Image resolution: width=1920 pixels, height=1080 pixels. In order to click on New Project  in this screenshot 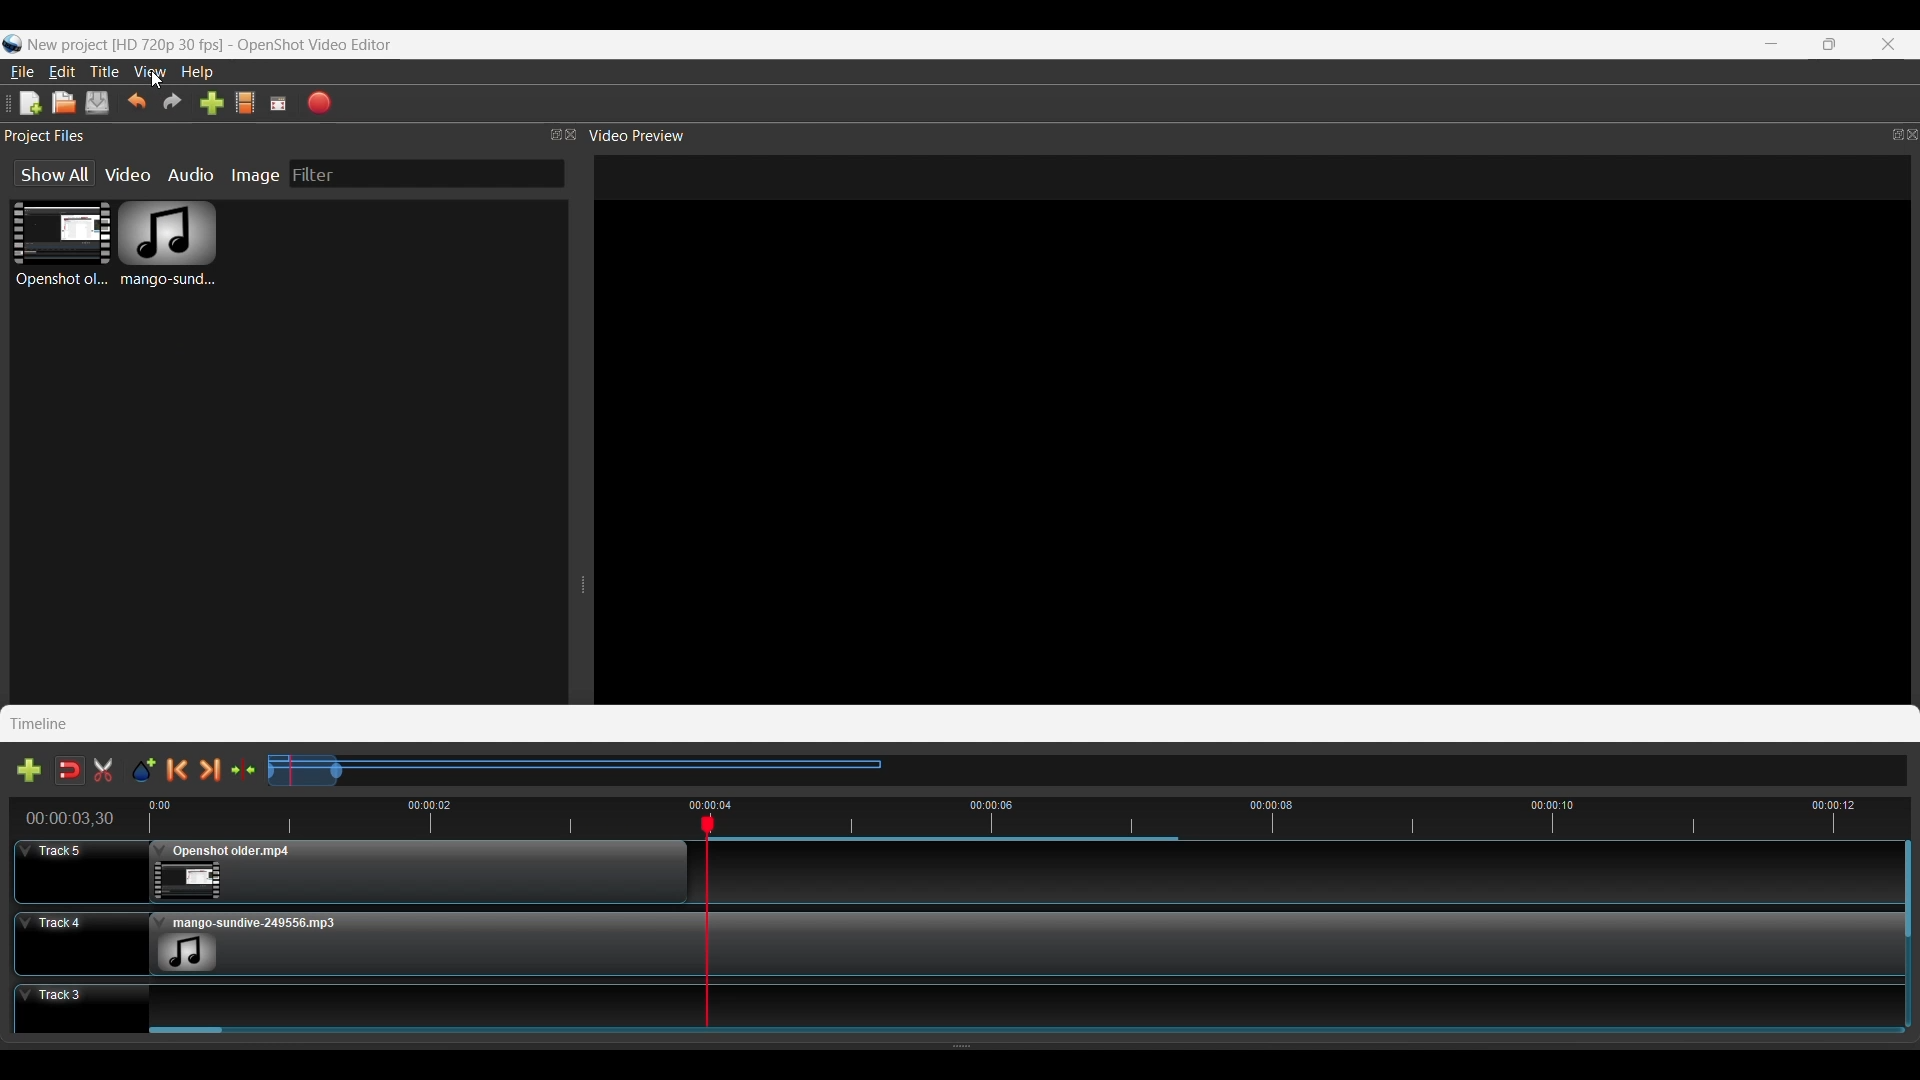, I will do `click(31, 103)`.